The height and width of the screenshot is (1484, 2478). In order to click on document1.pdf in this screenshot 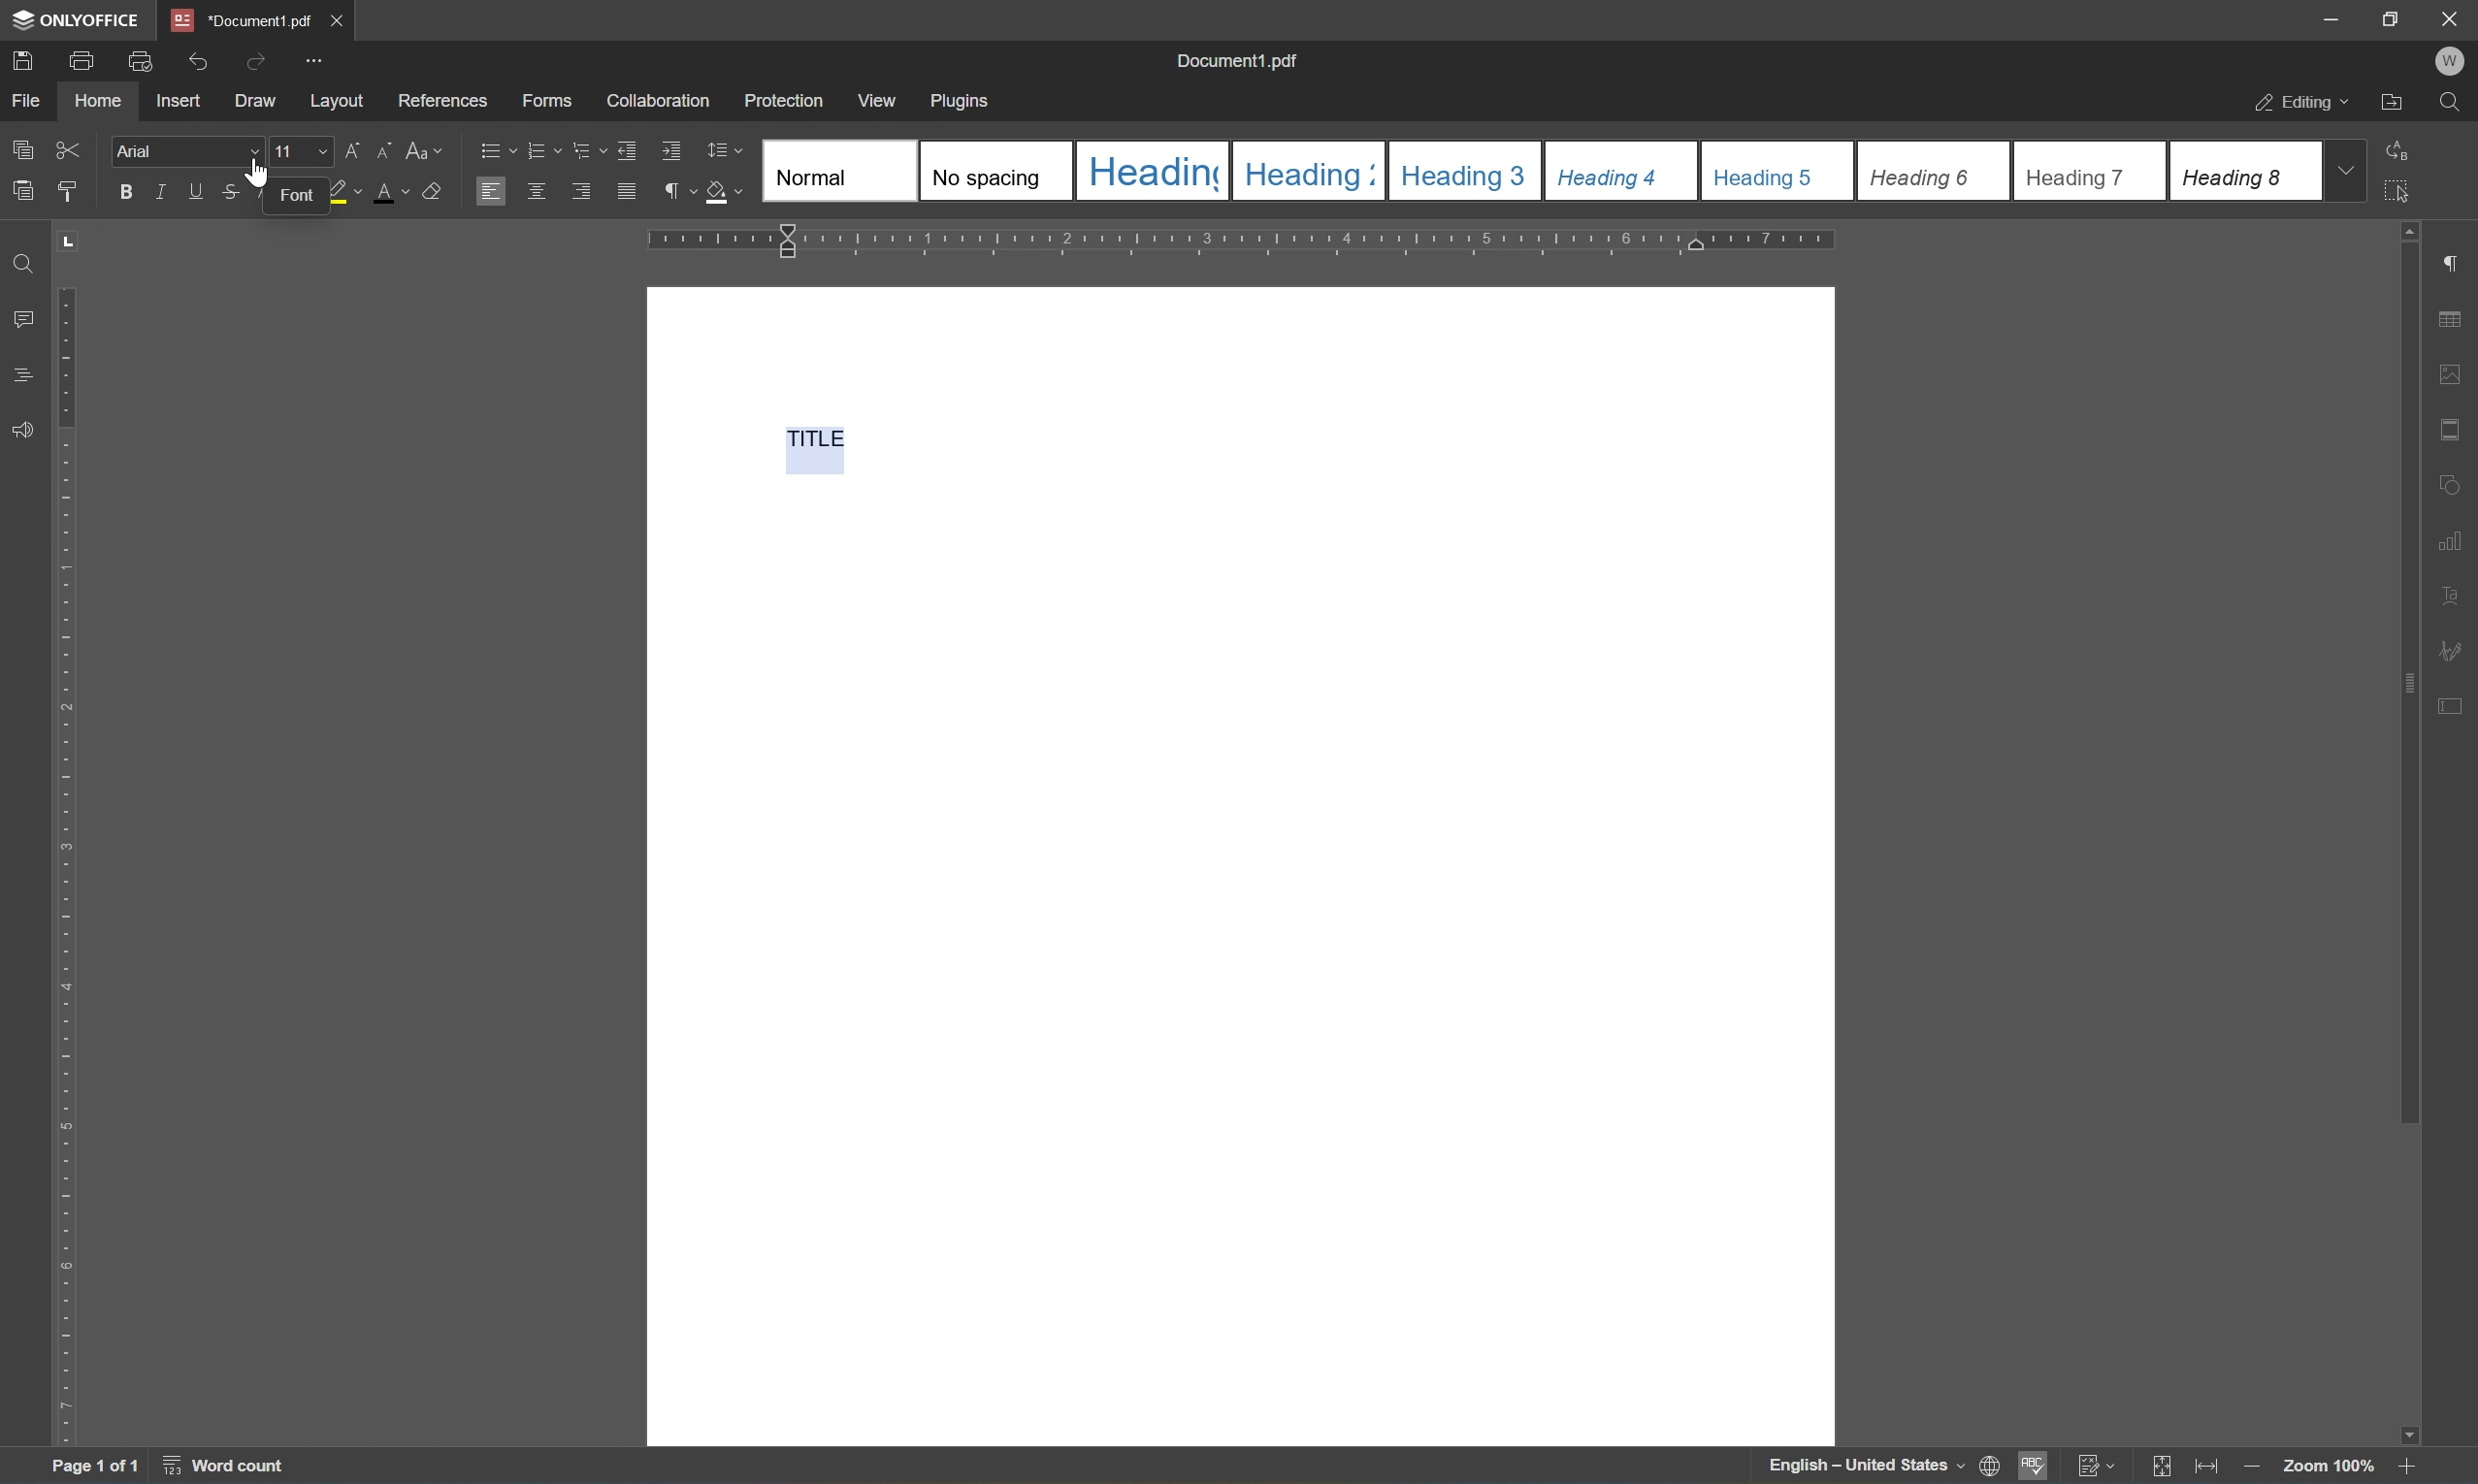, I will do `click(239, 21)`.